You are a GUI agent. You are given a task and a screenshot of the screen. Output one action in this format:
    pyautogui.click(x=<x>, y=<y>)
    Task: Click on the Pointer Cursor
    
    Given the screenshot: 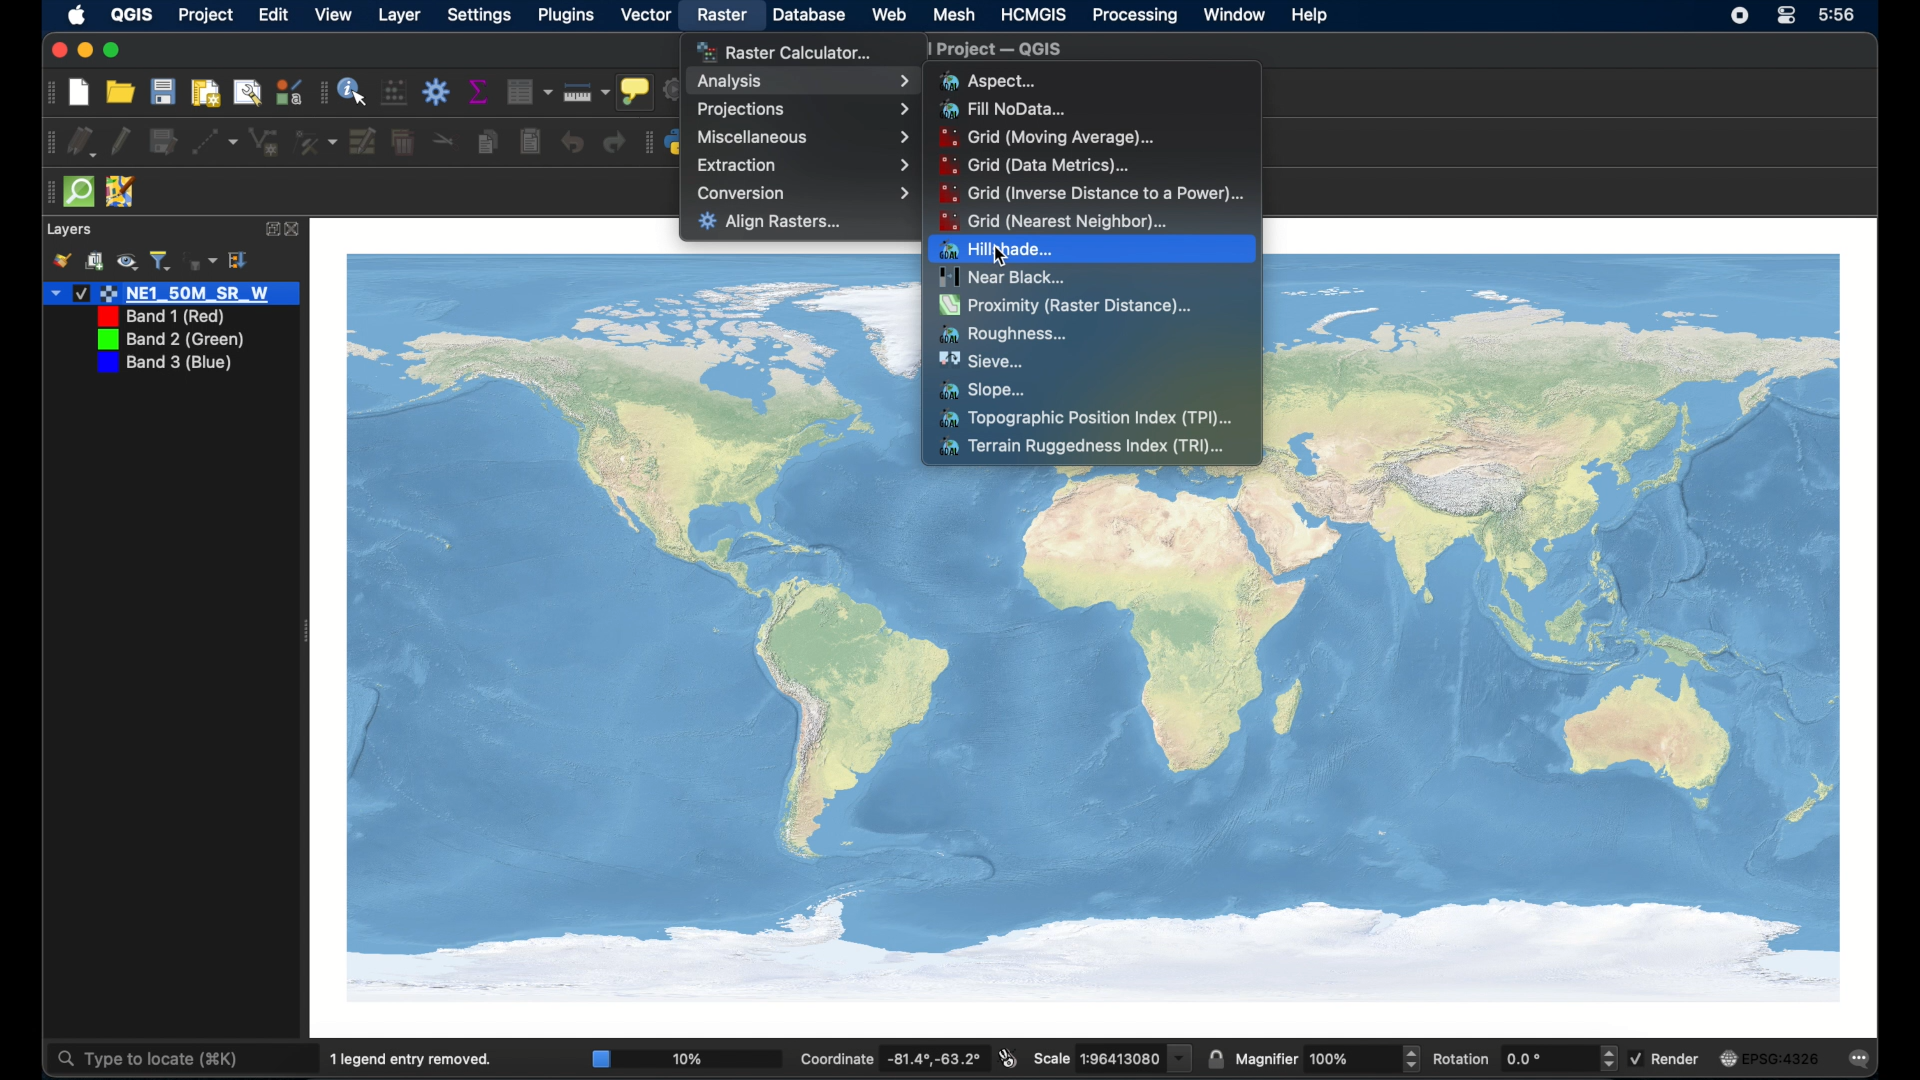 What is the action you would take?
    pyautogui.click(x=1007, y=247)
    